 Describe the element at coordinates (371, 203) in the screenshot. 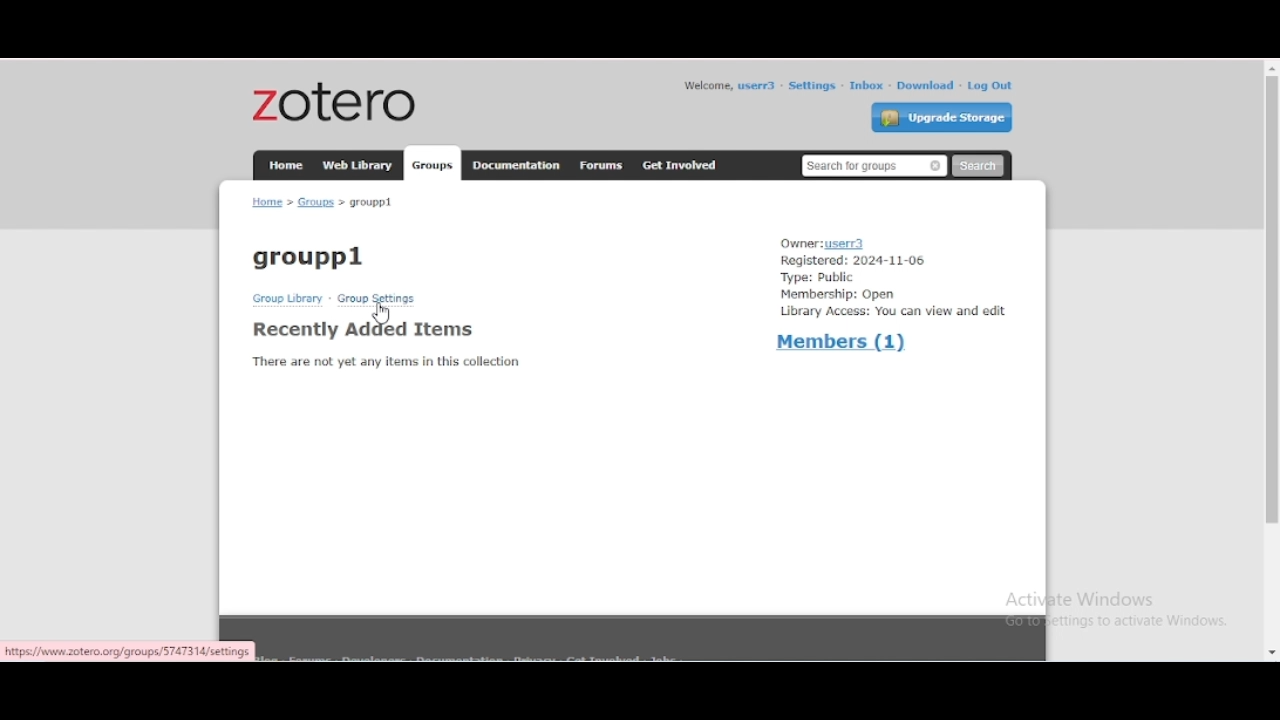

I see `groupp1` at that location.